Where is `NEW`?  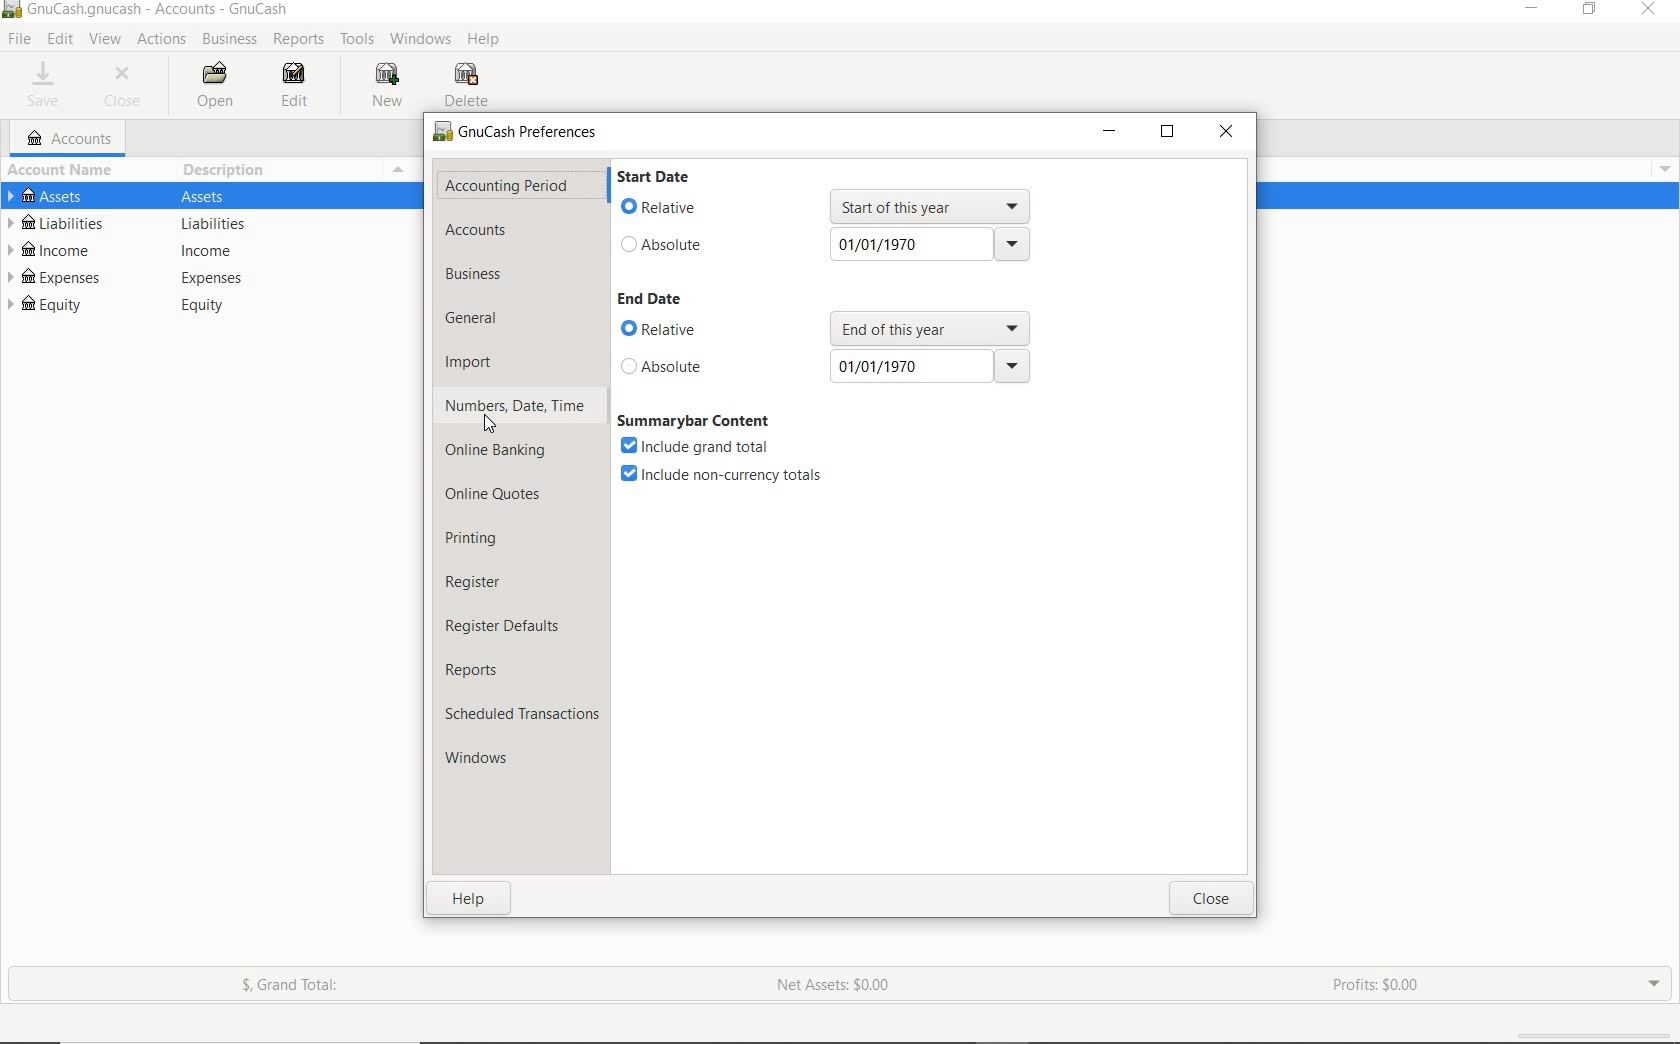 NEW is located at coordinates (391, 85).